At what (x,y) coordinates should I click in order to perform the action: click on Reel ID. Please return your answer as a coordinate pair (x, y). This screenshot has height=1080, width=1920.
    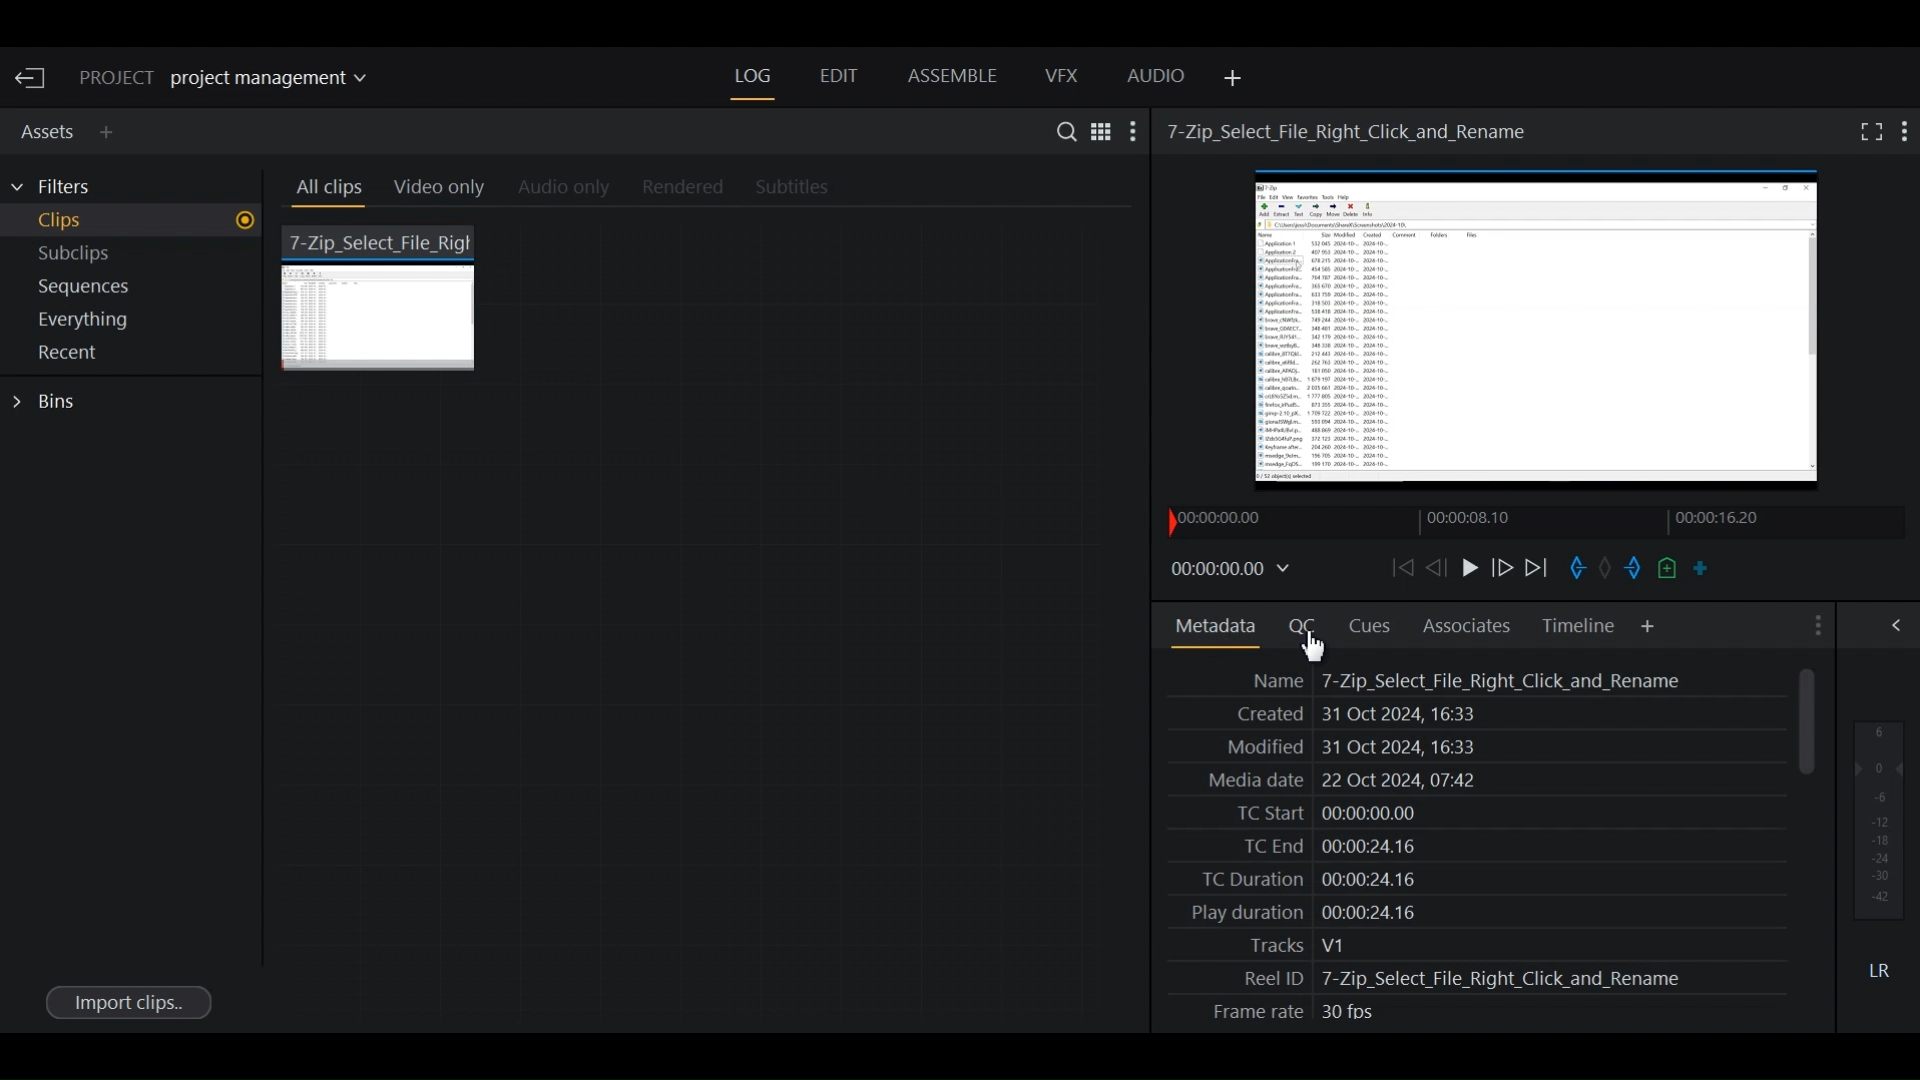
    Looking at the image, I should click on (1443, 976).